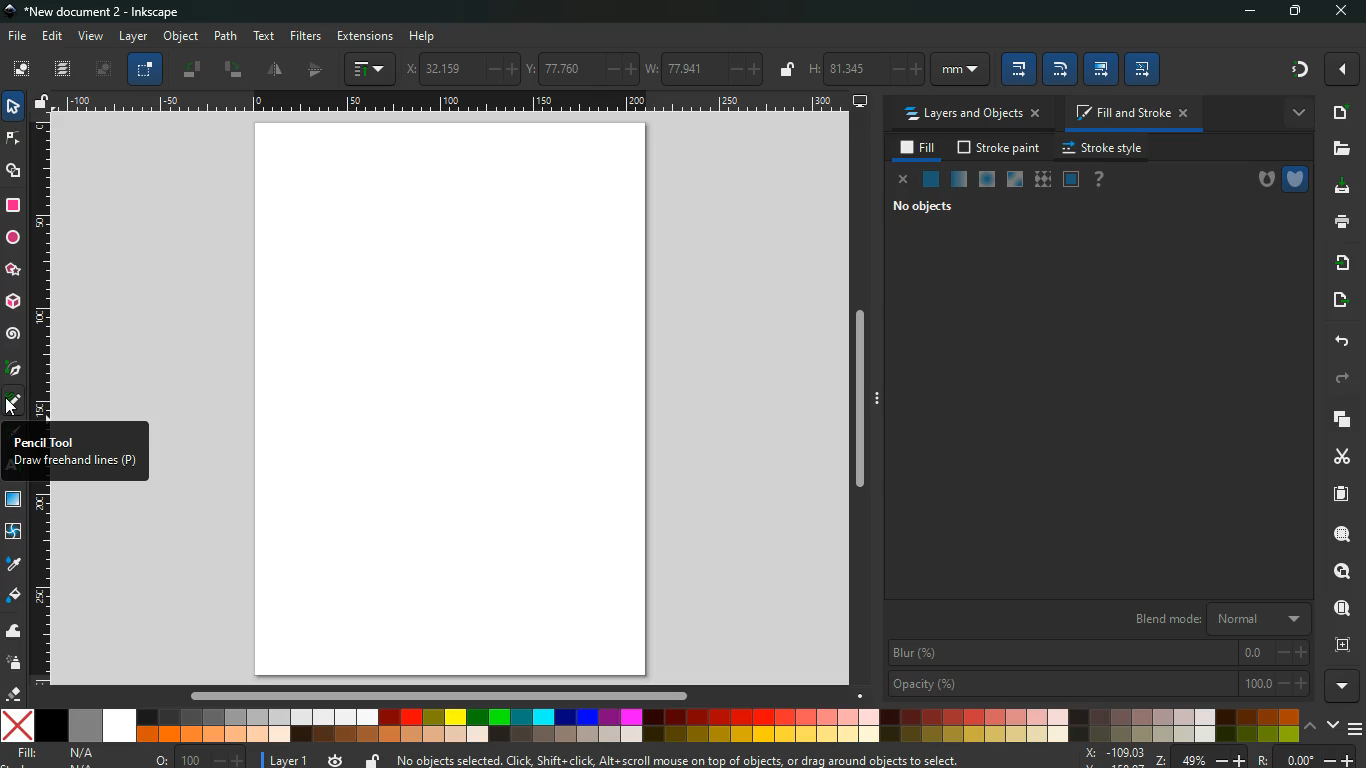 This screenshot has width=1366, height=768. I want to click on unlock, so click(371, 759).